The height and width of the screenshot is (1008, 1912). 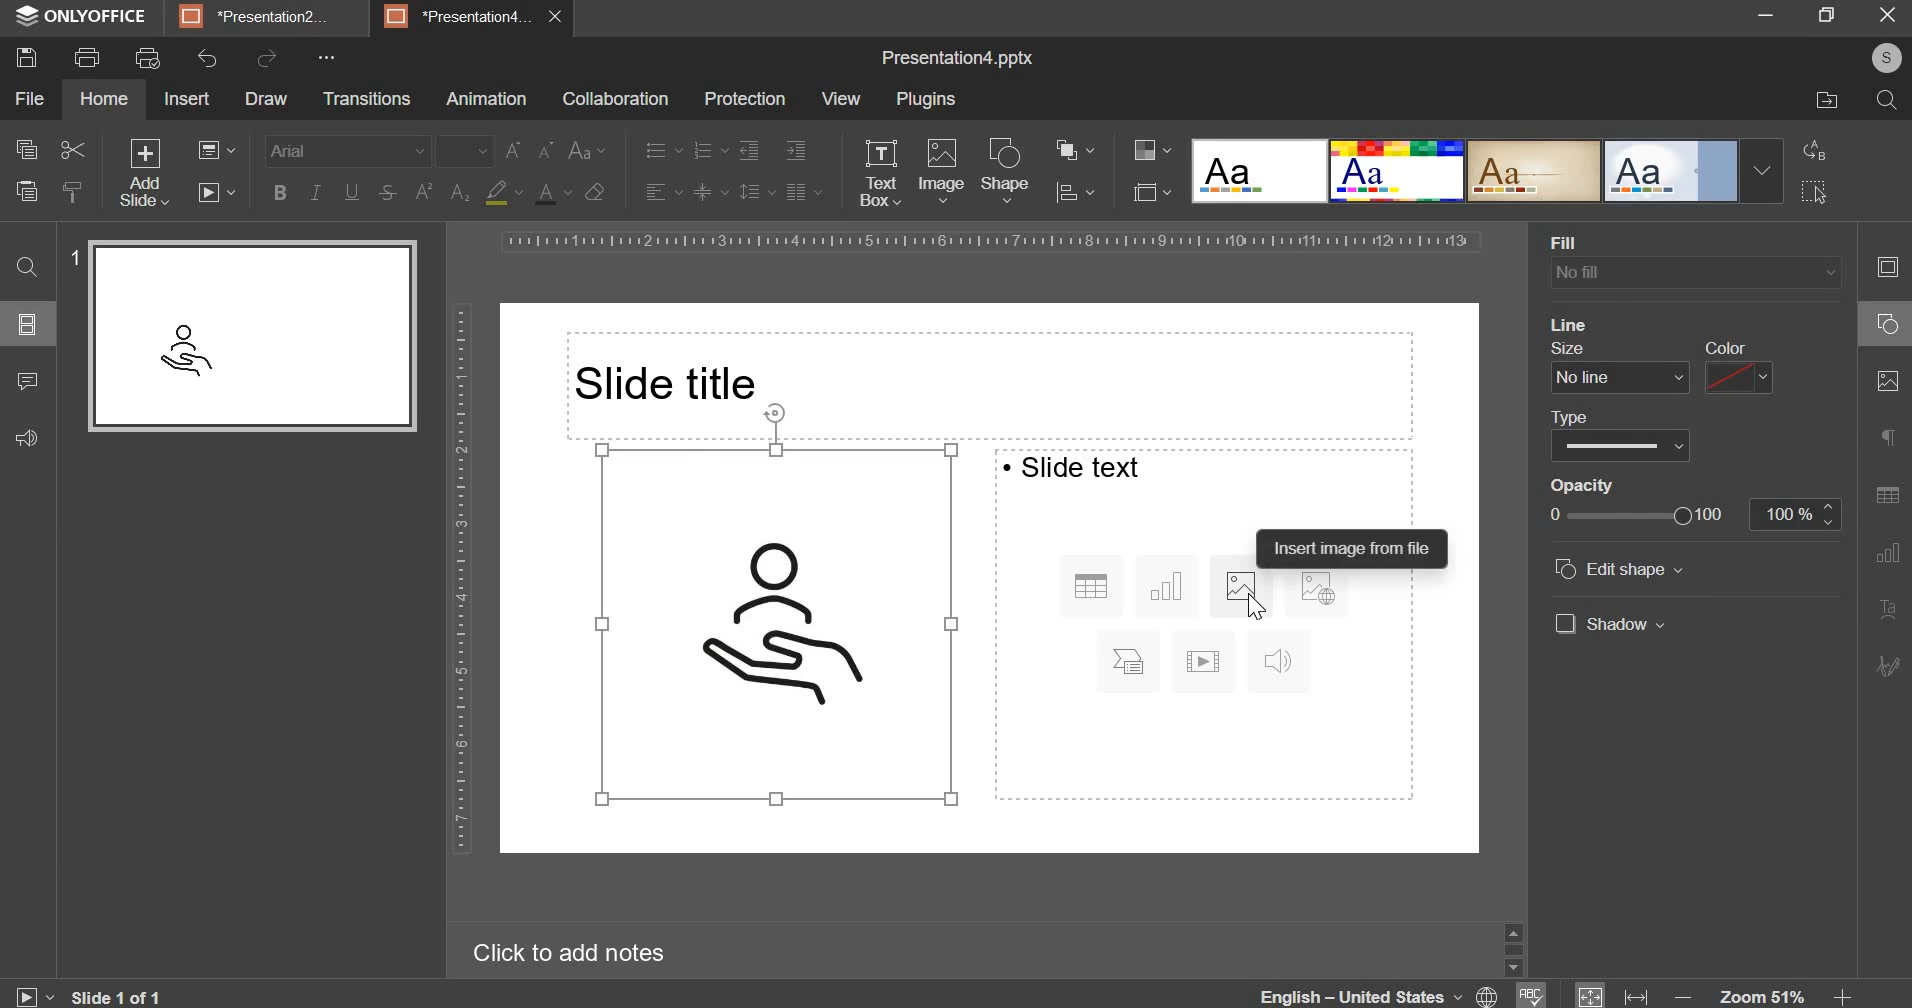 I want to click on fit to width, so click(x=1638, y=996).